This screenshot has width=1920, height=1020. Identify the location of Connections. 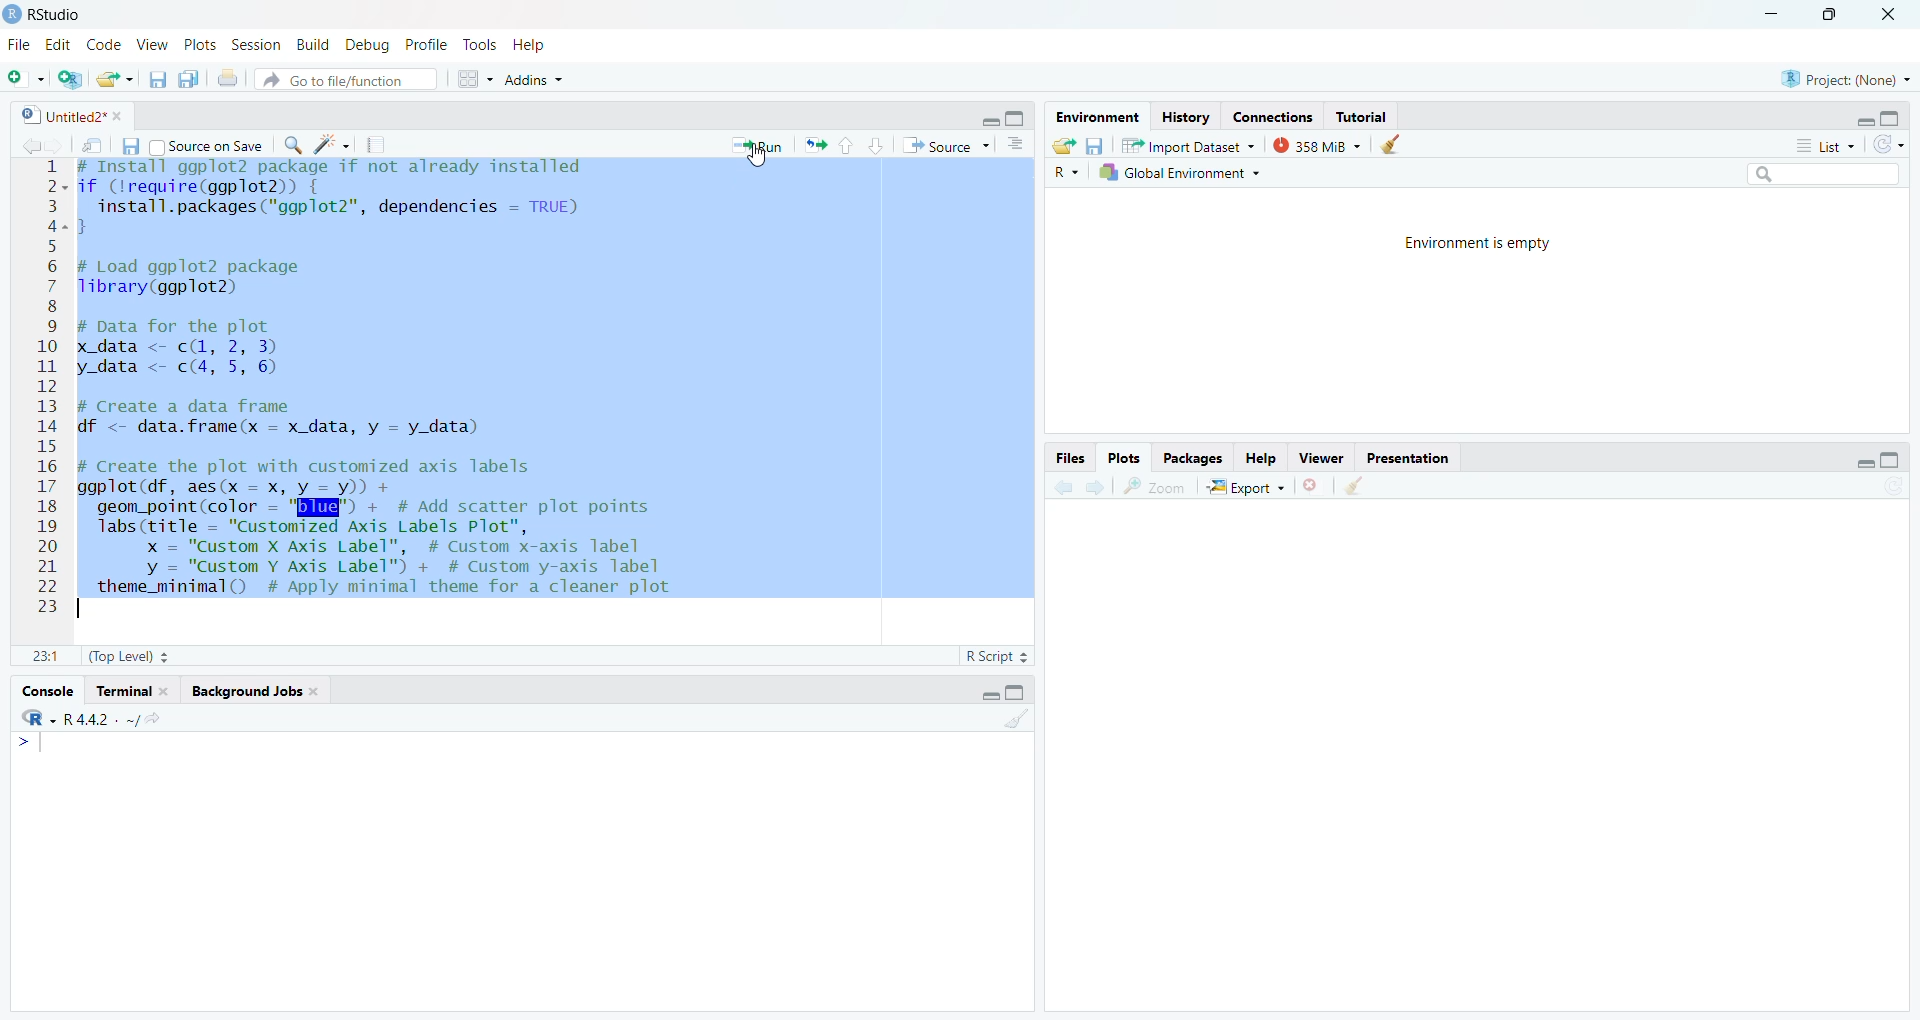
(1271, 116).